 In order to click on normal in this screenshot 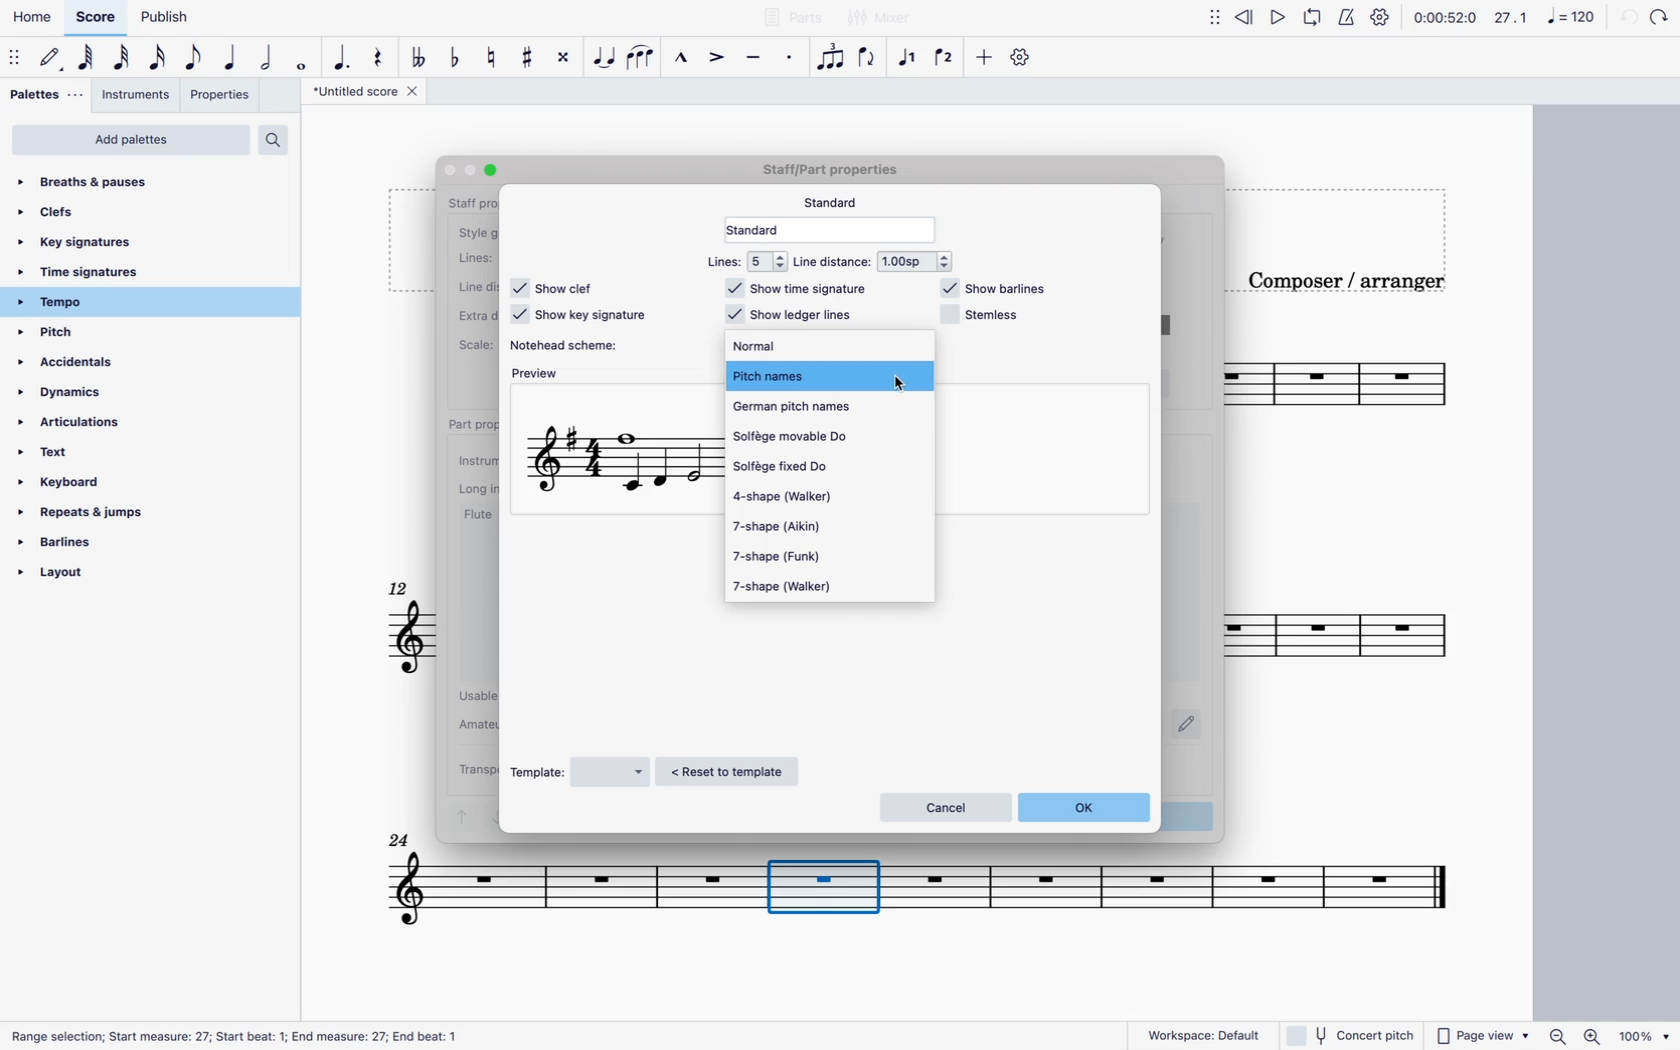, I will do `click(806, 347)`.